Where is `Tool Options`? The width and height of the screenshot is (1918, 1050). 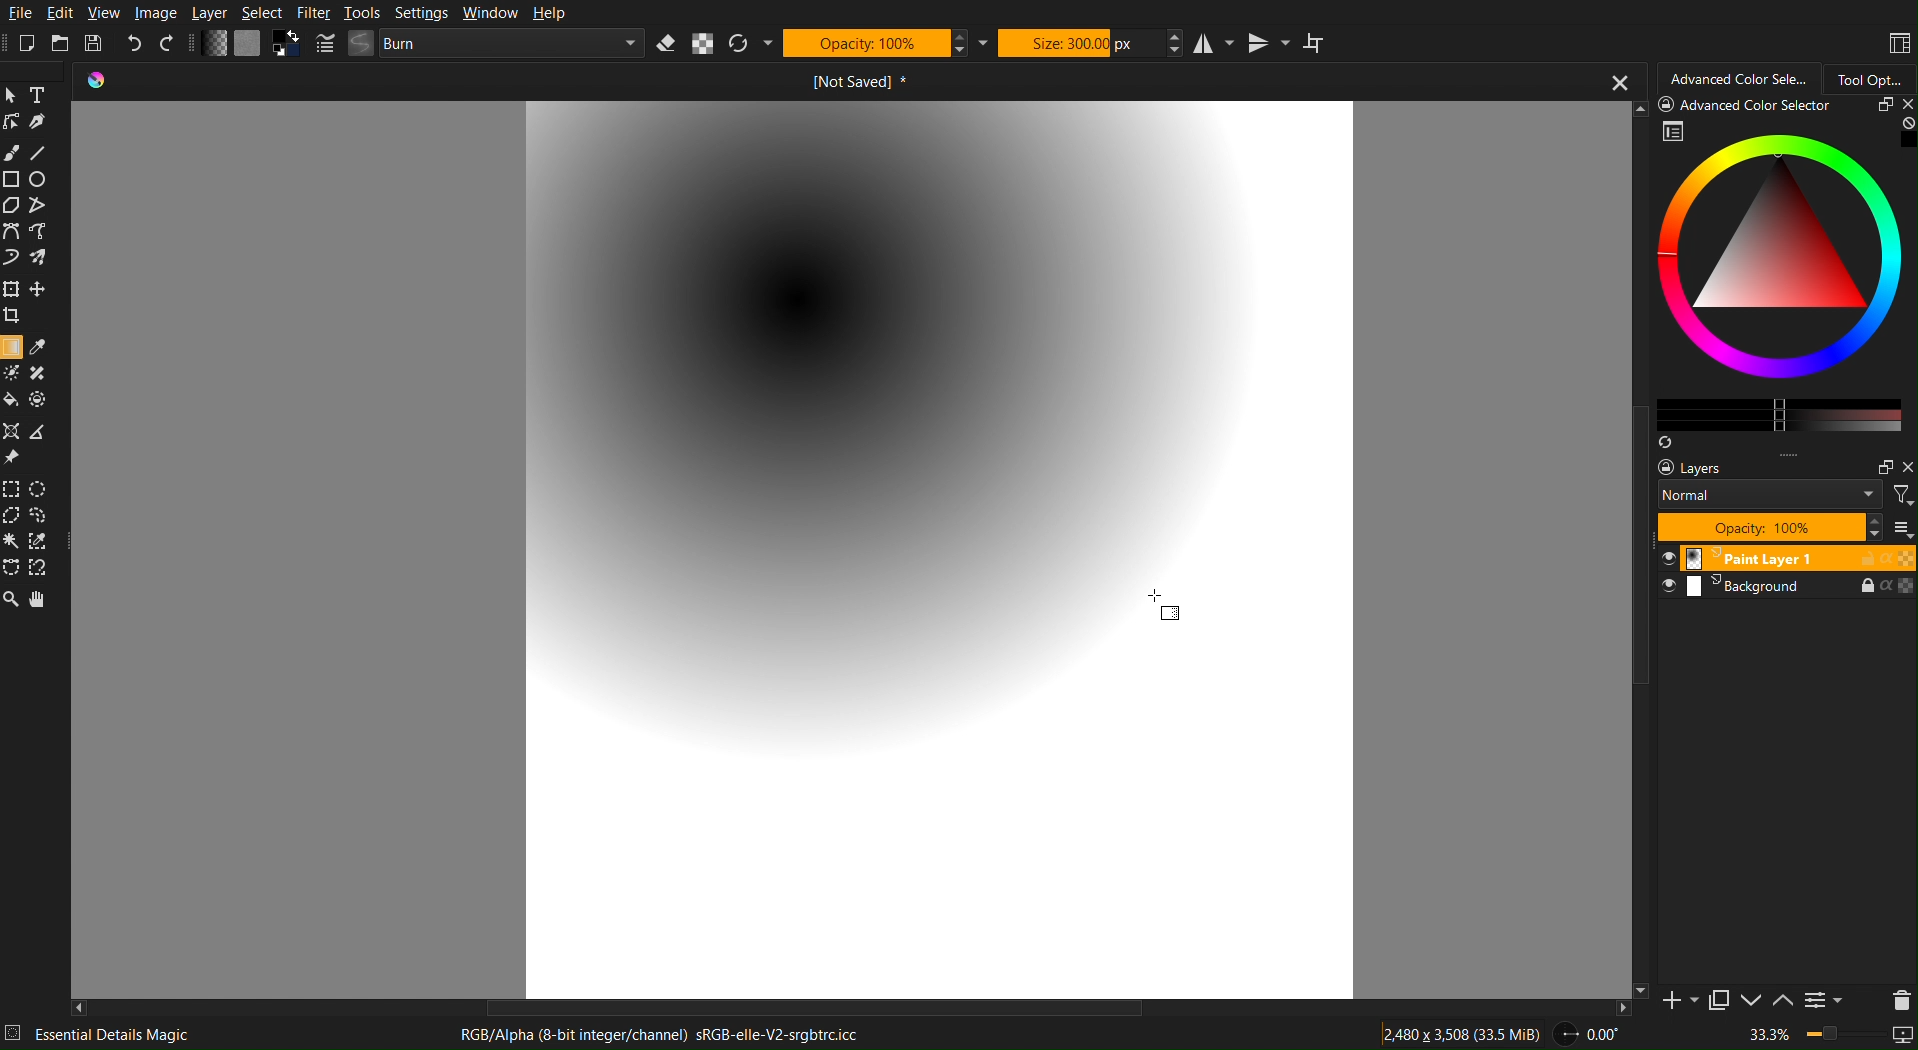 Tool Options is located at coordinates (1871, 76).